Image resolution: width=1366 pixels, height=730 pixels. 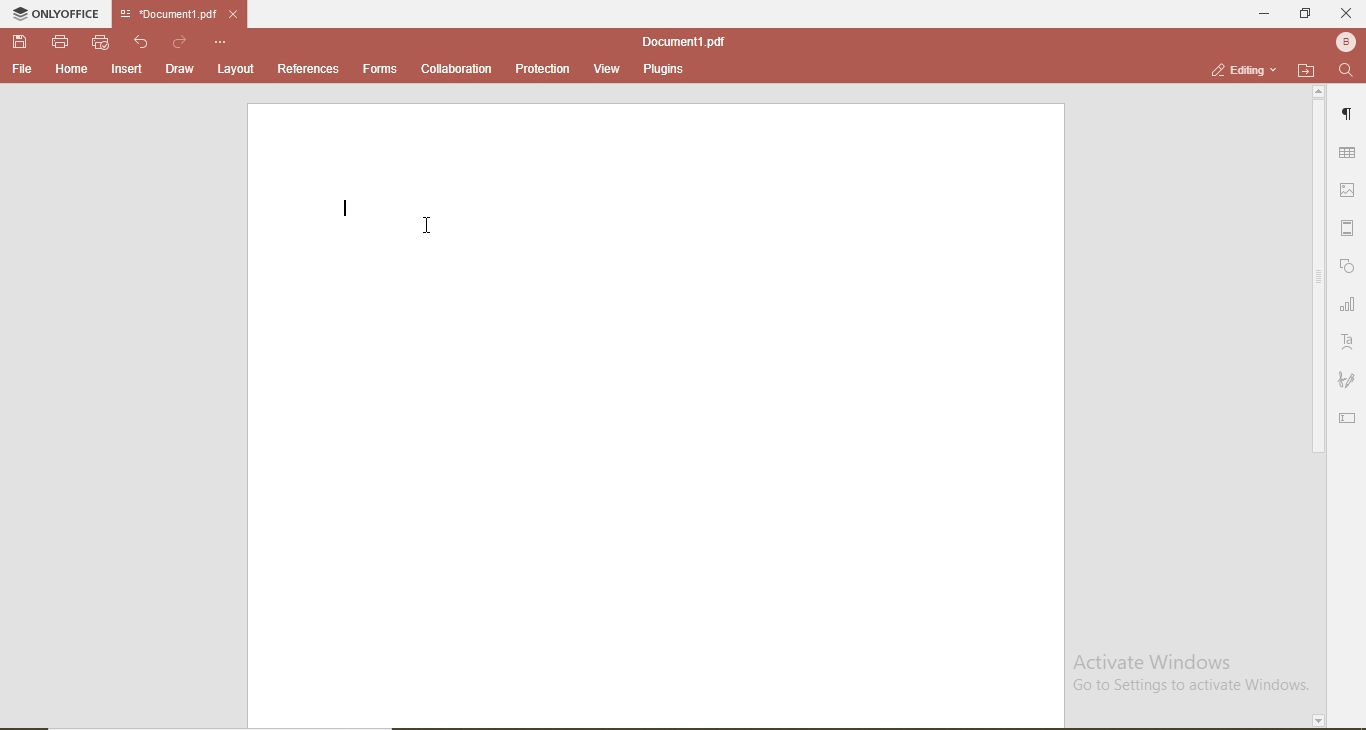 What do you see at coordinates (1351, 269) in the screenshot?
I see `shape` at bounding box center [1351, 269].